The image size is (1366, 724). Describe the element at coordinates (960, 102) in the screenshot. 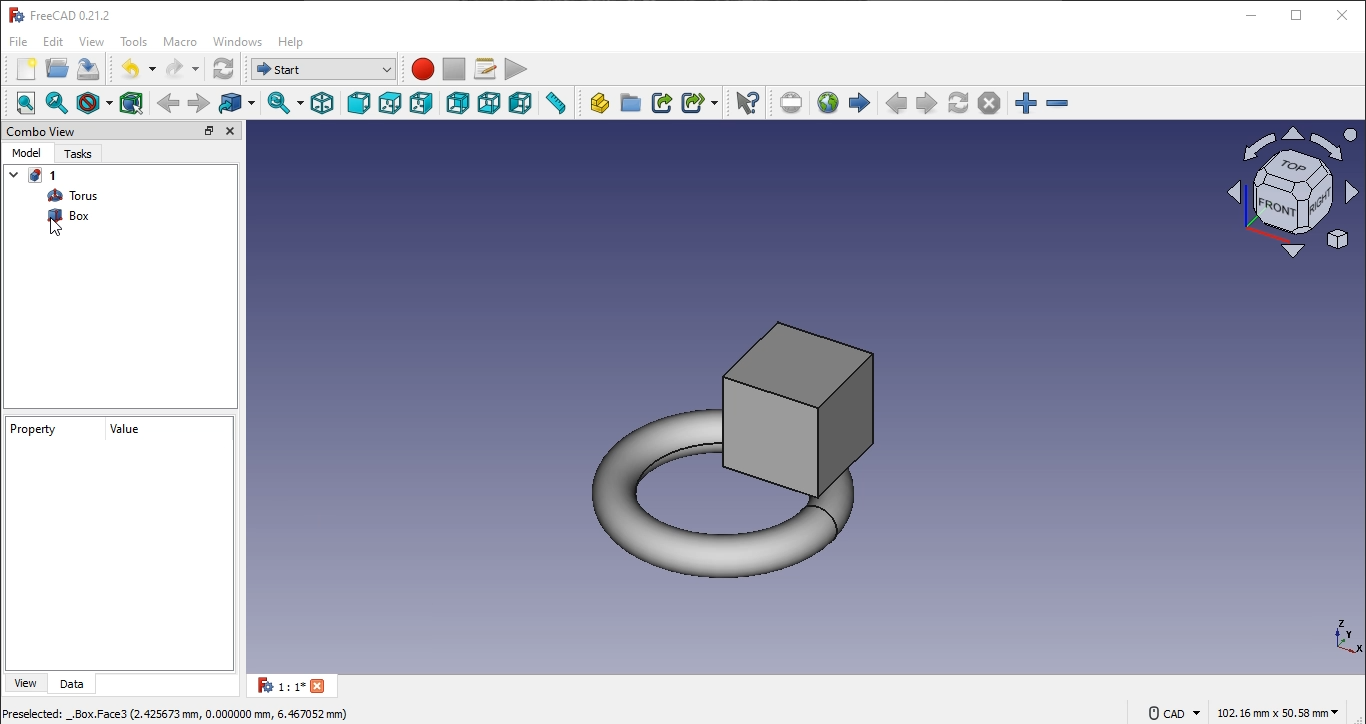

I see `refresh` at that location.